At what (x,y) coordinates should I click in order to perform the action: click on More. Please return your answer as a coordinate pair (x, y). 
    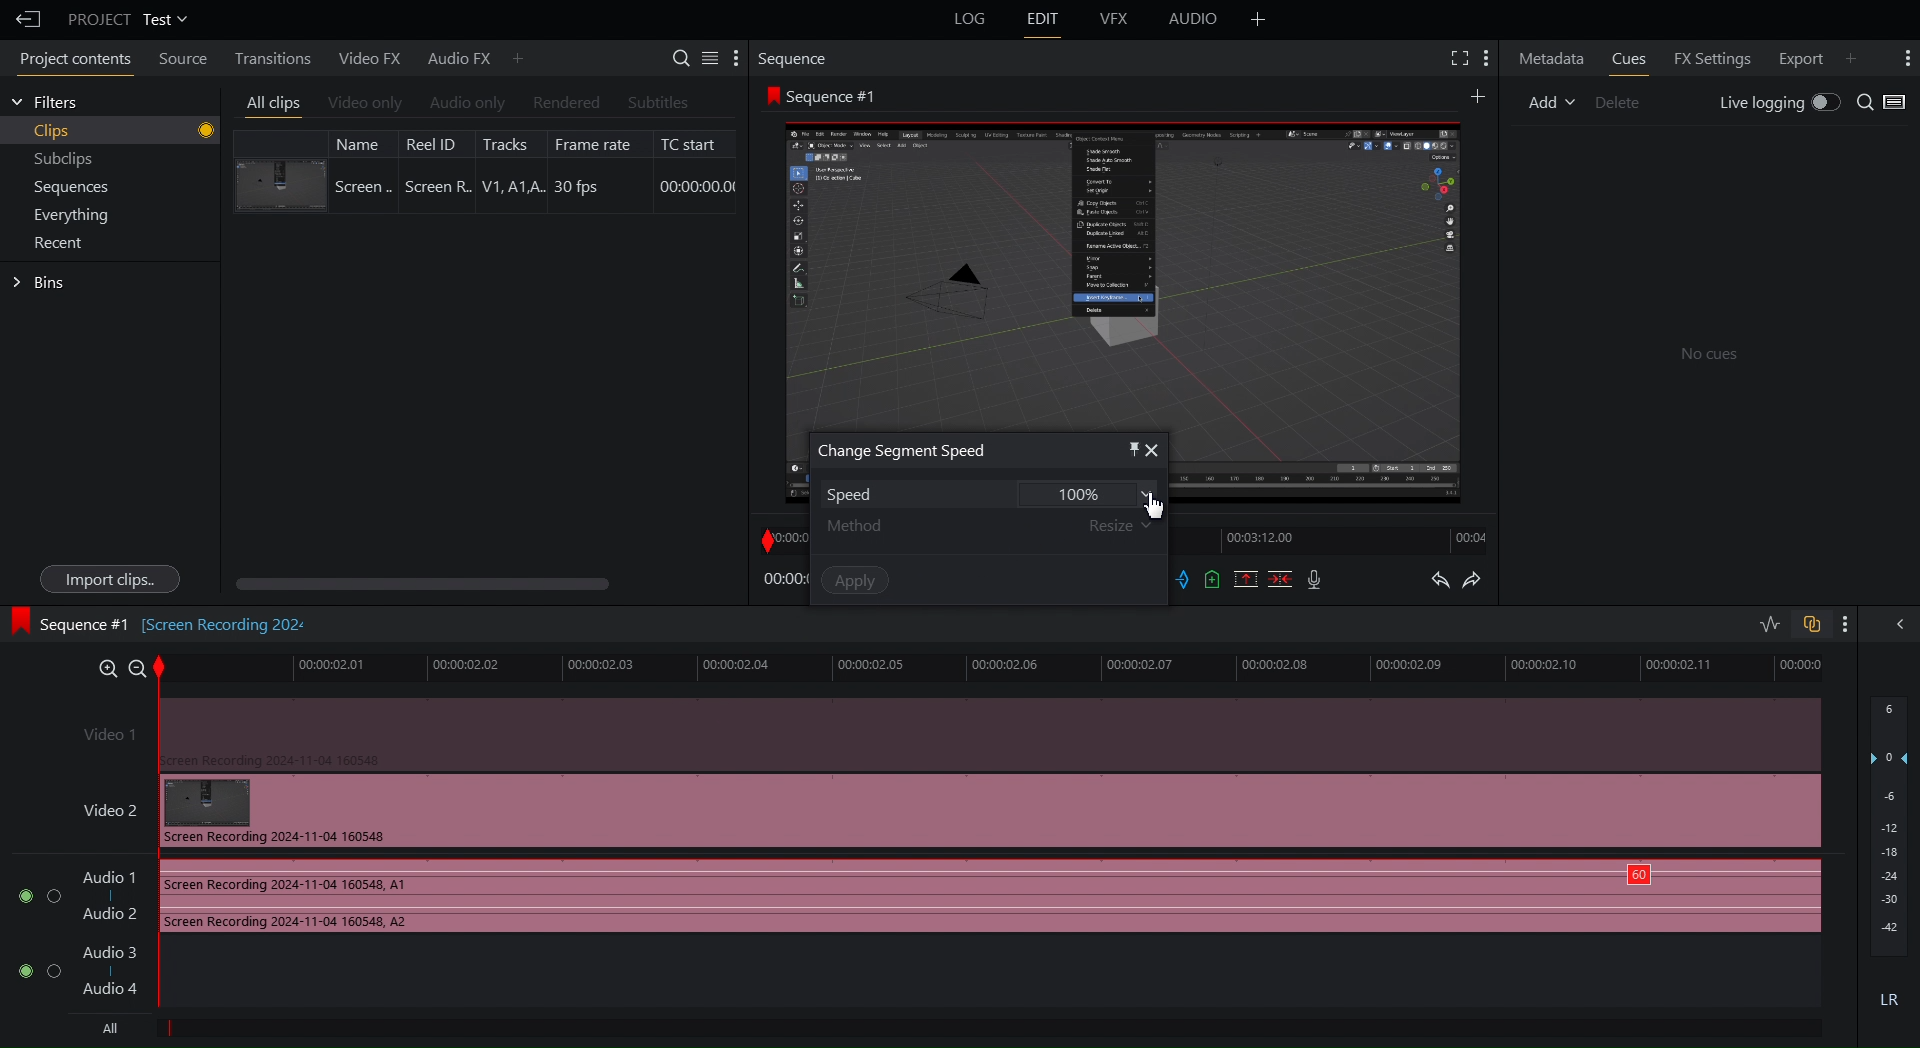
    Looking at the image, I should click on (1258, 19).